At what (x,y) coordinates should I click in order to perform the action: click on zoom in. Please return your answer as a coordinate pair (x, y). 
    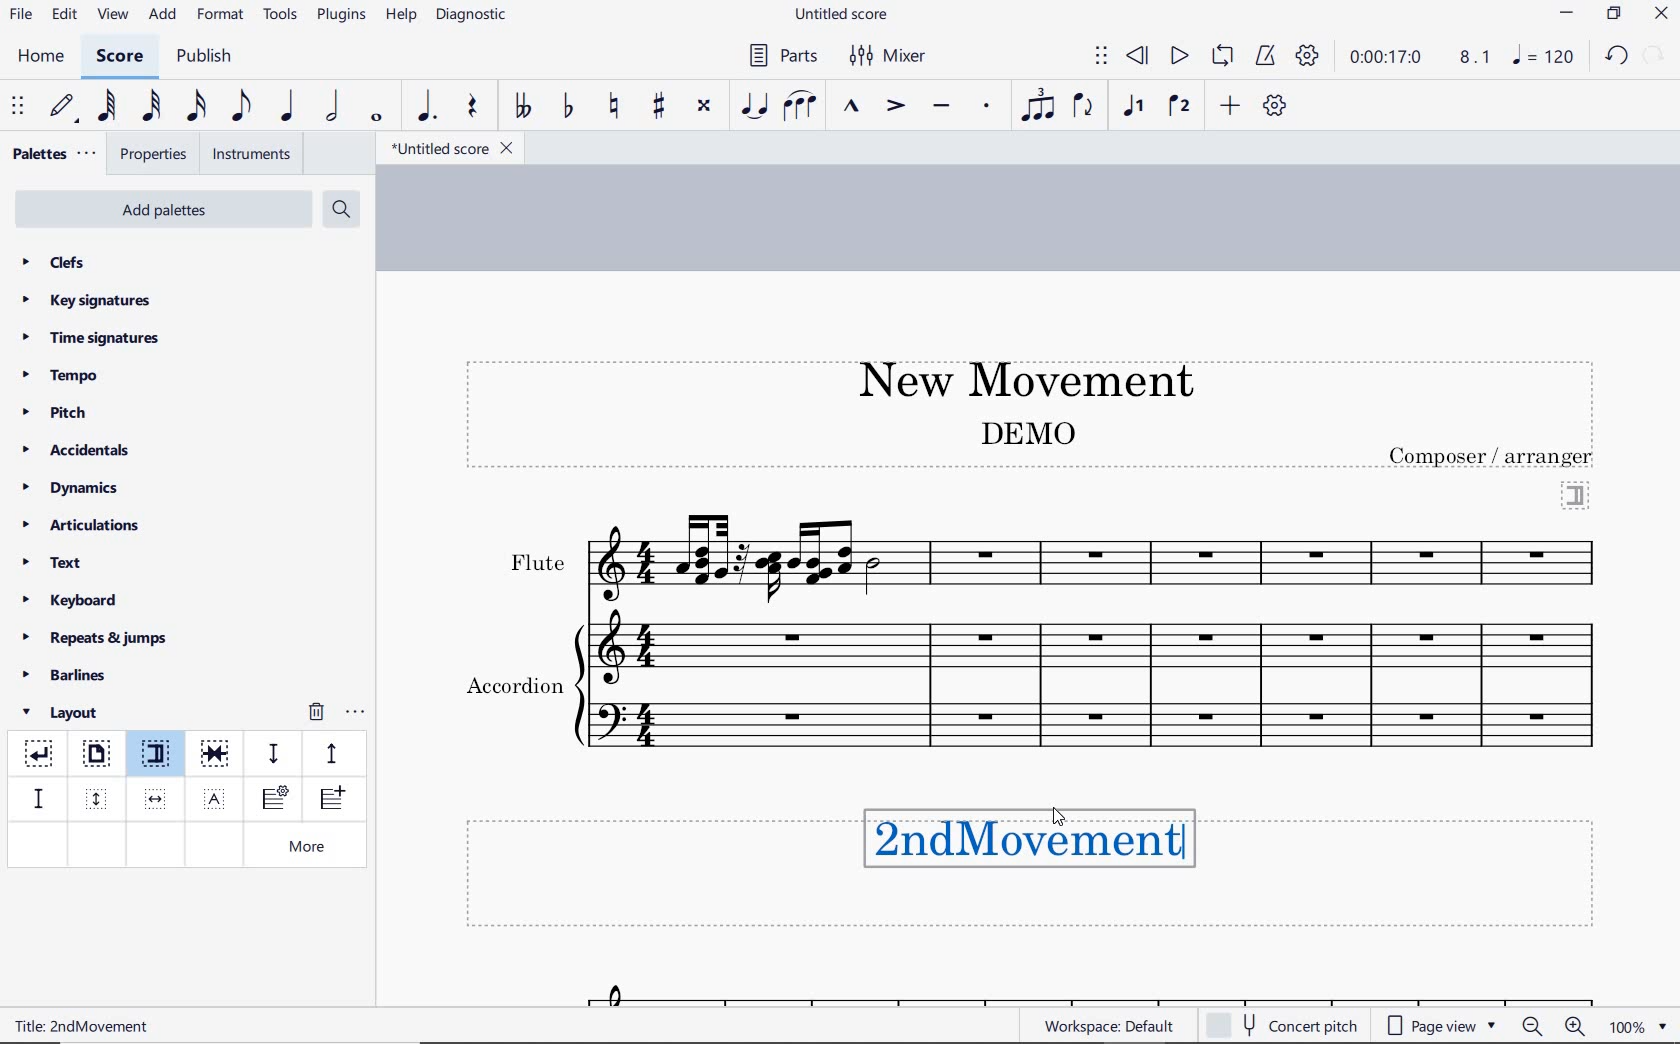
    Looking at the image, I should click on (1579, 1028).